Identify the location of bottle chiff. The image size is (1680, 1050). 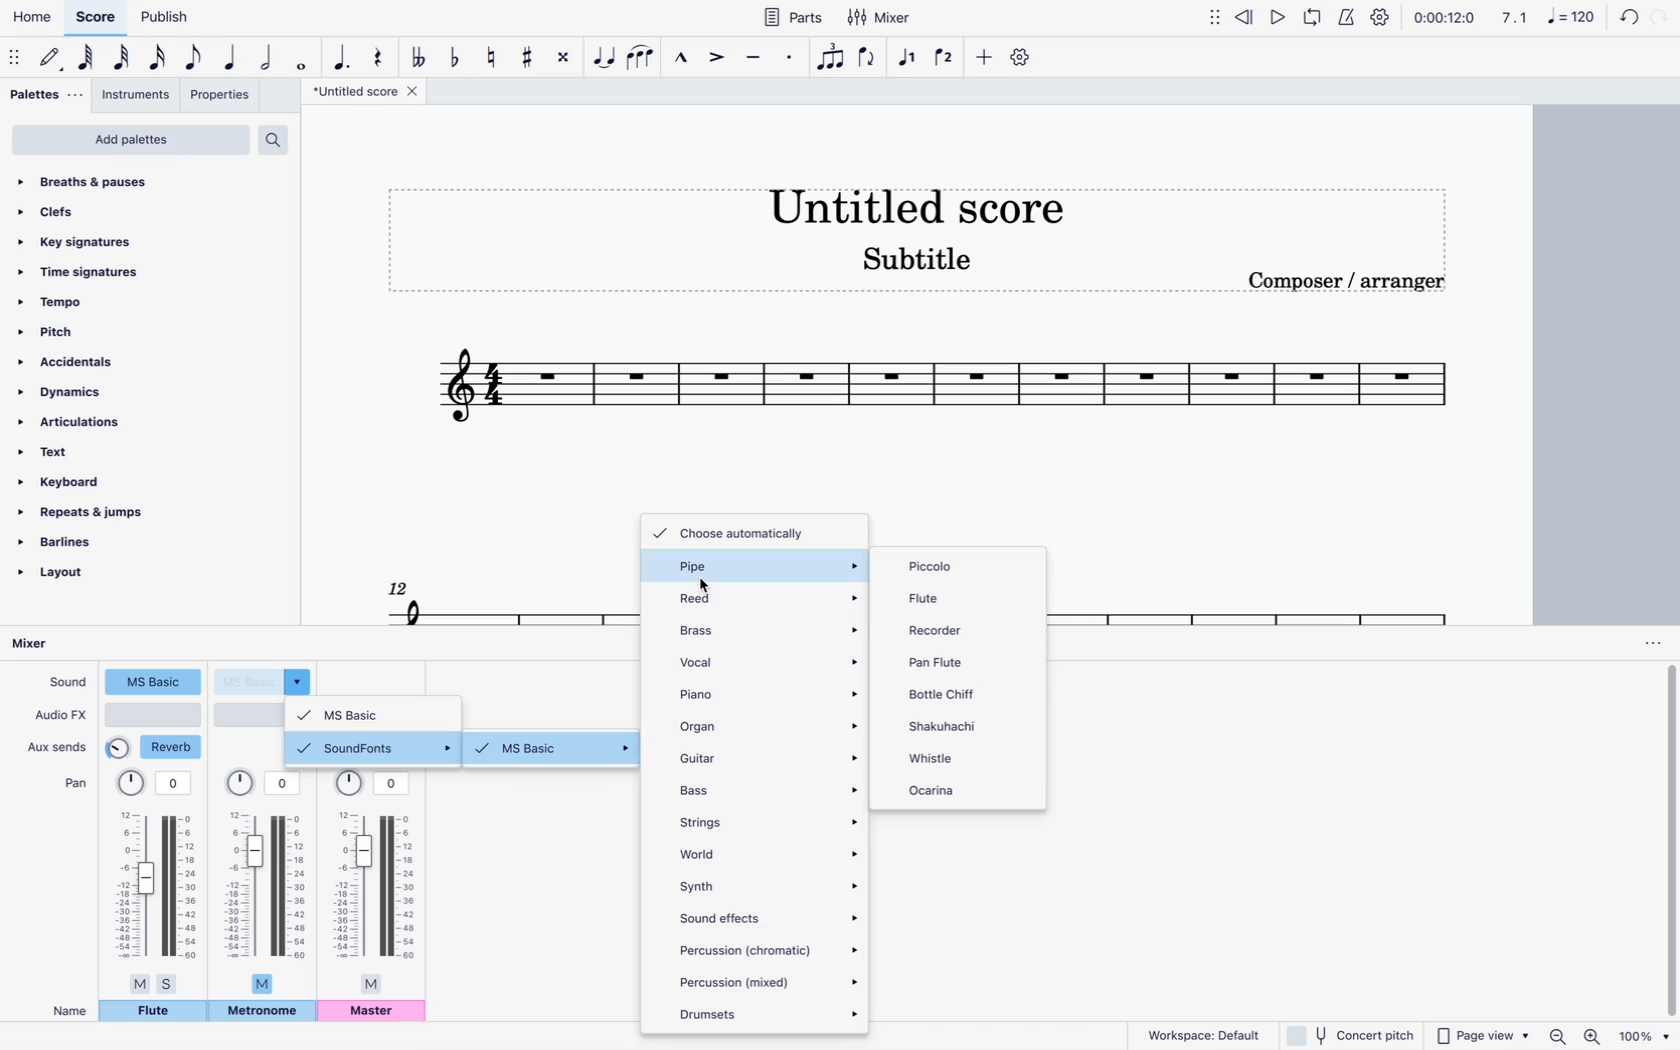
(952, 692).